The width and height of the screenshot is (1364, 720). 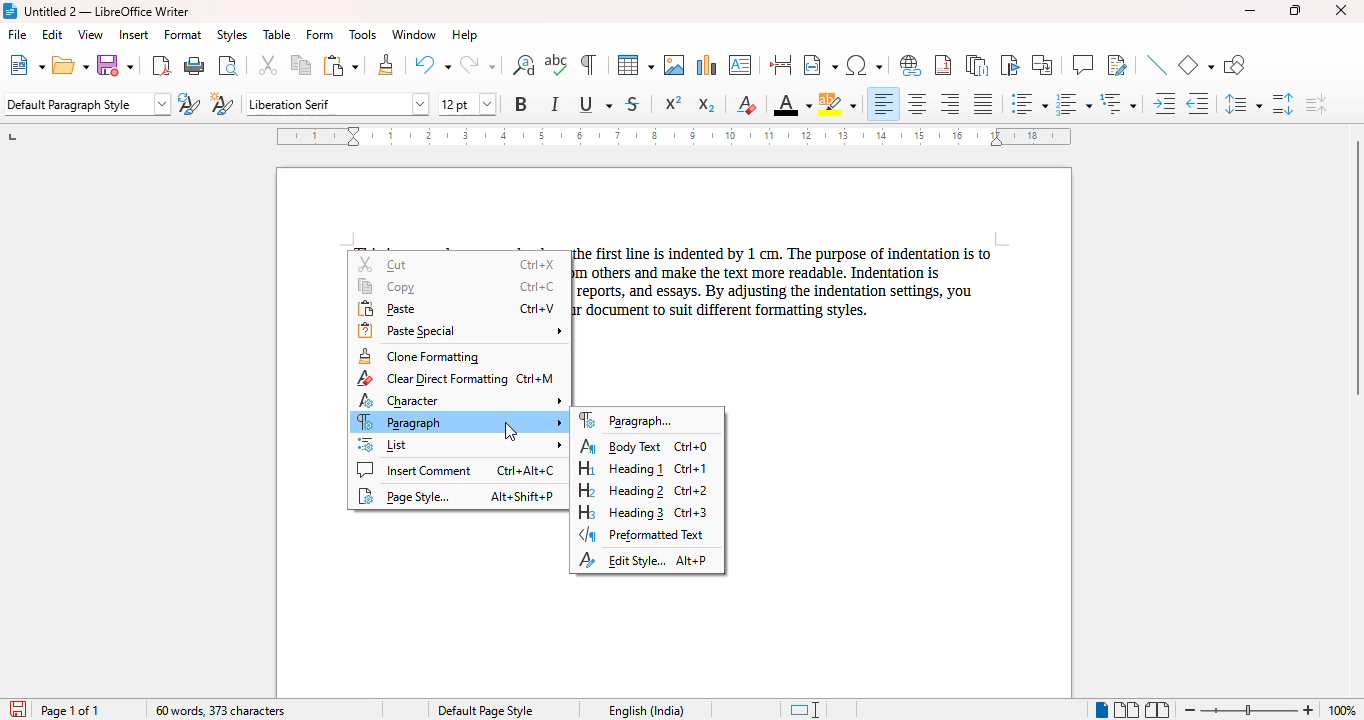 What do you see at coordinates (1199, 103) in the screenshot?
I see `decrease indent` at bounding box center [1199, 103].